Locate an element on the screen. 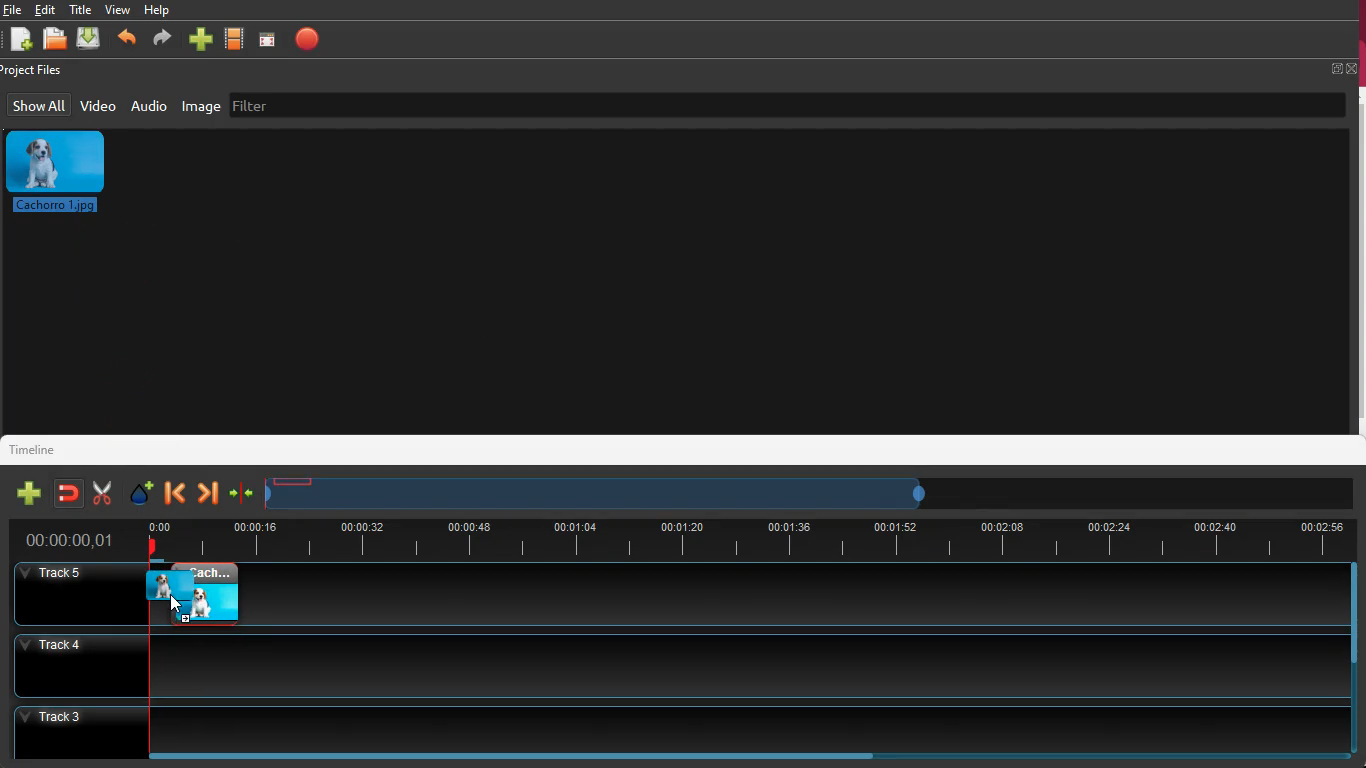  file is located at coordinates (58, 41).